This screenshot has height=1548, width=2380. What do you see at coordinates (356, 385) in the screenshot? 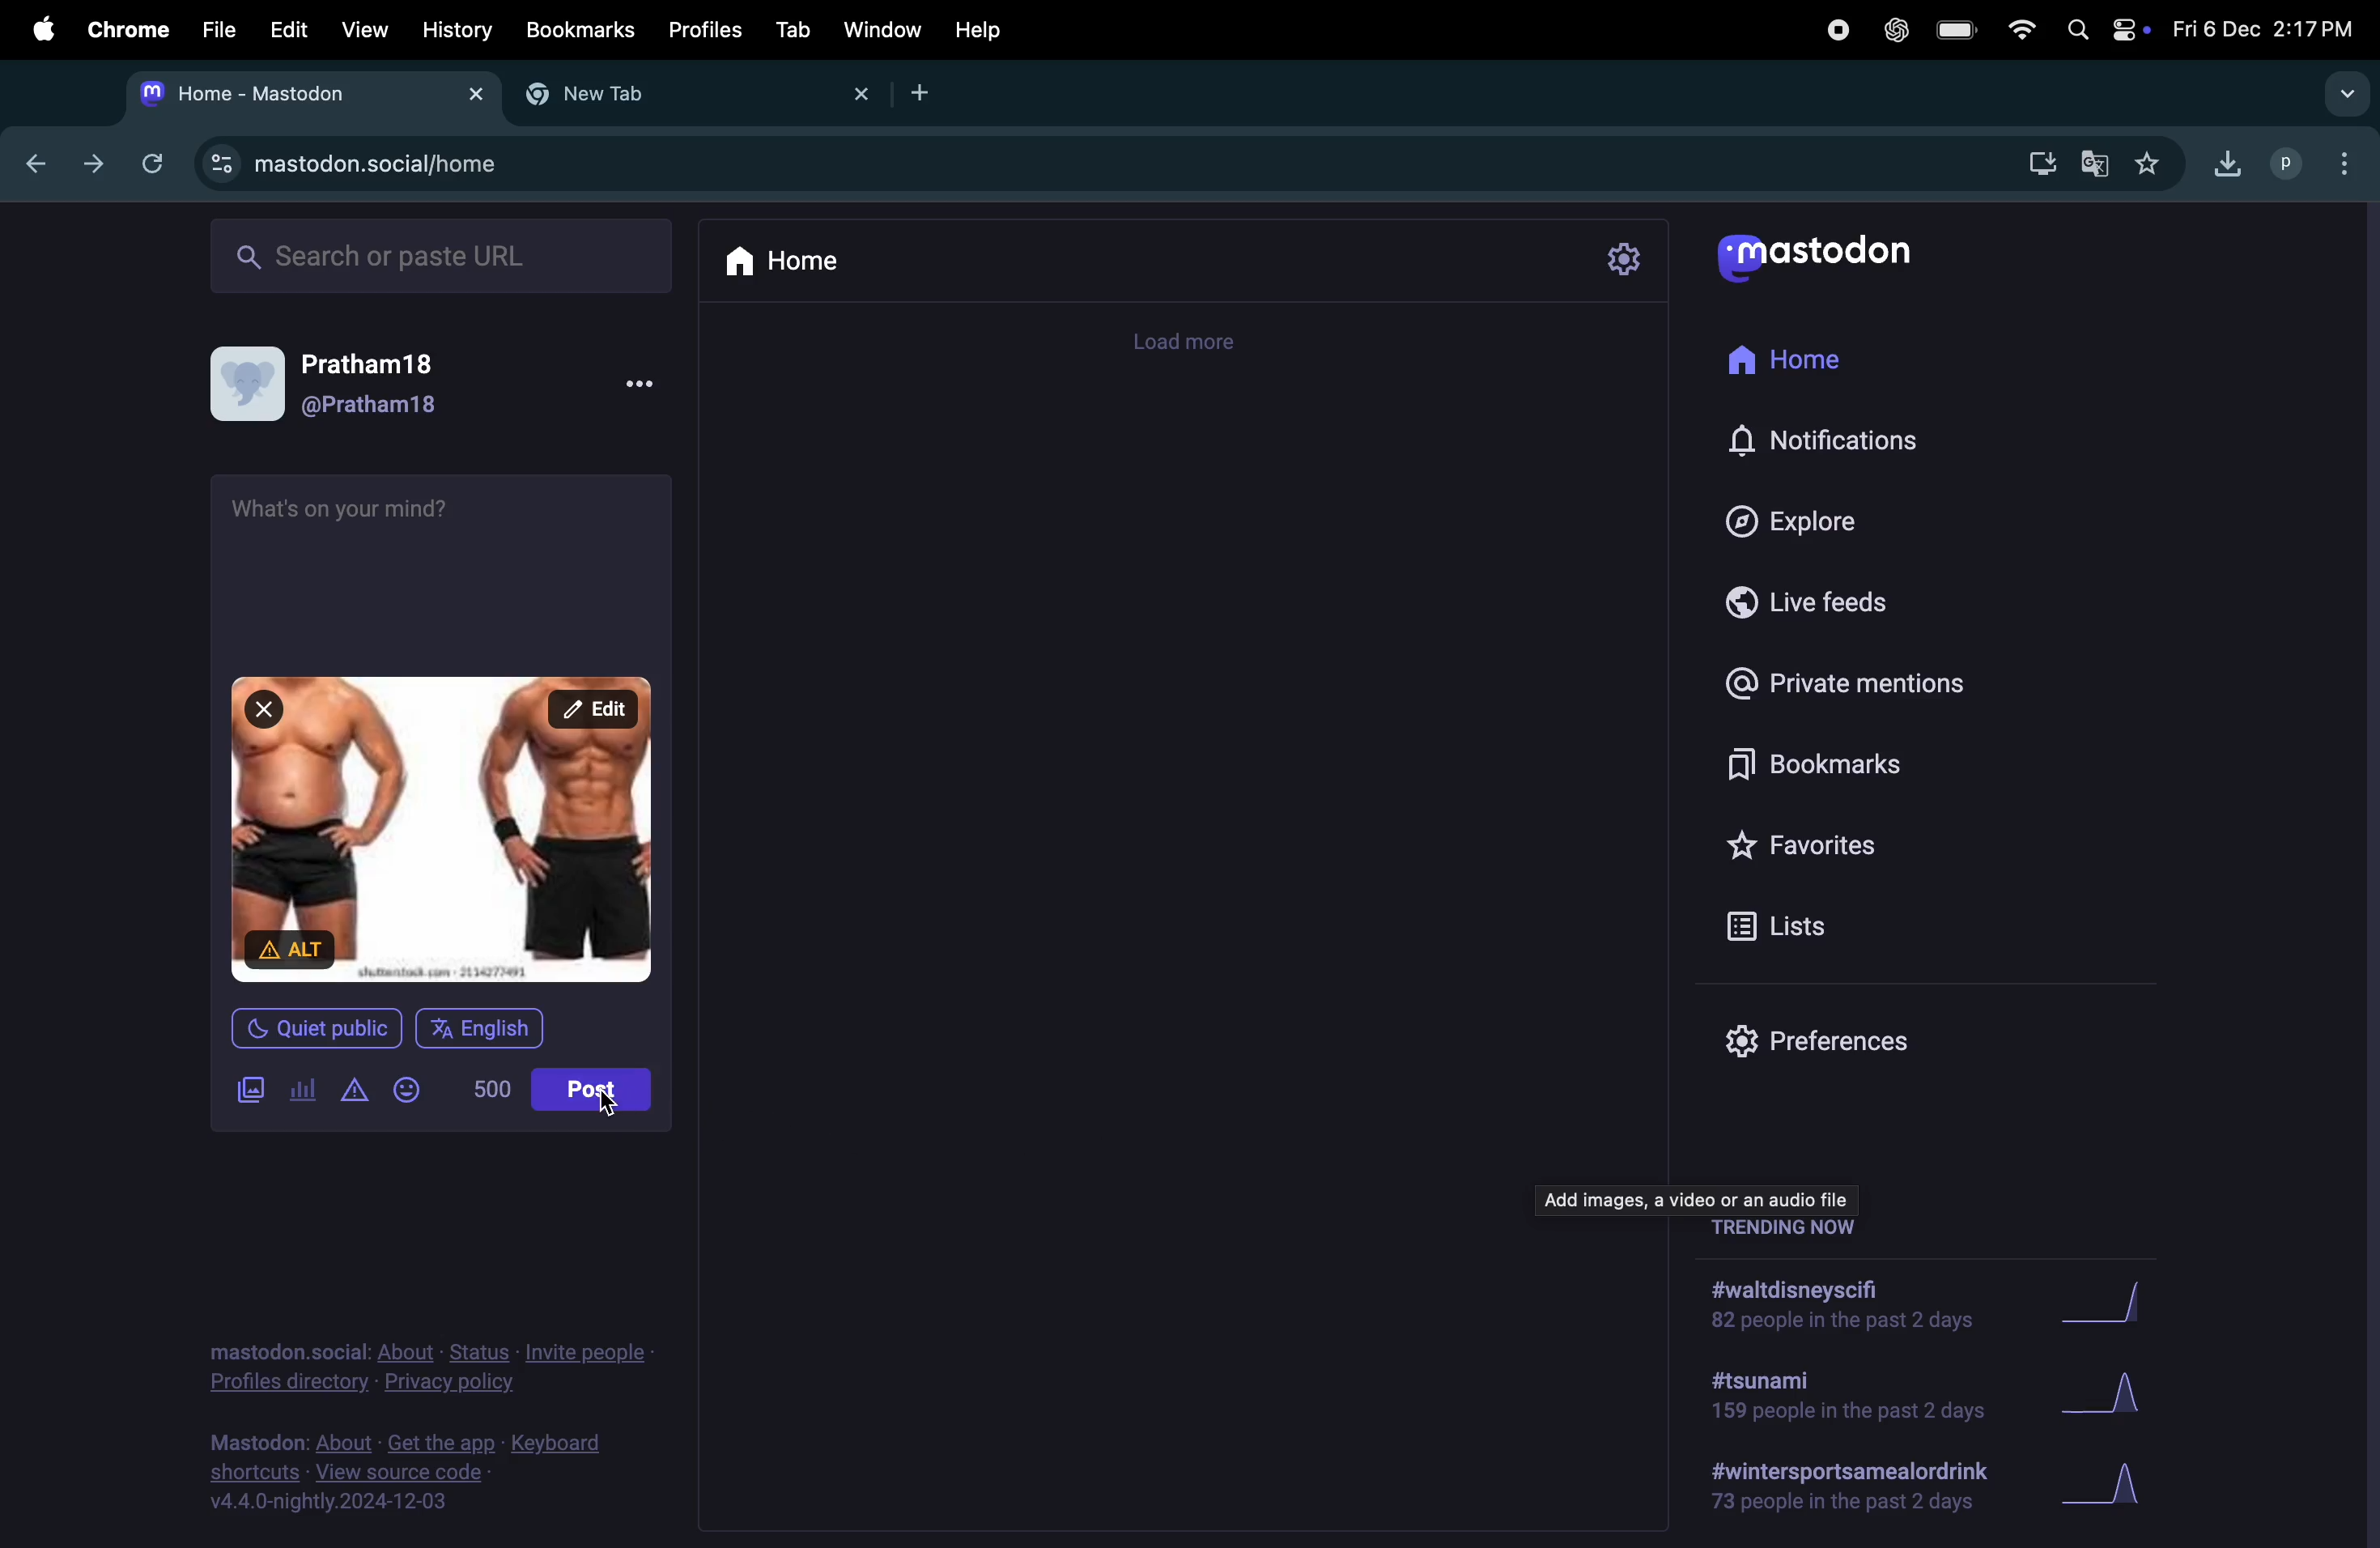
I see `user profile` at bounding box center [356, 385].